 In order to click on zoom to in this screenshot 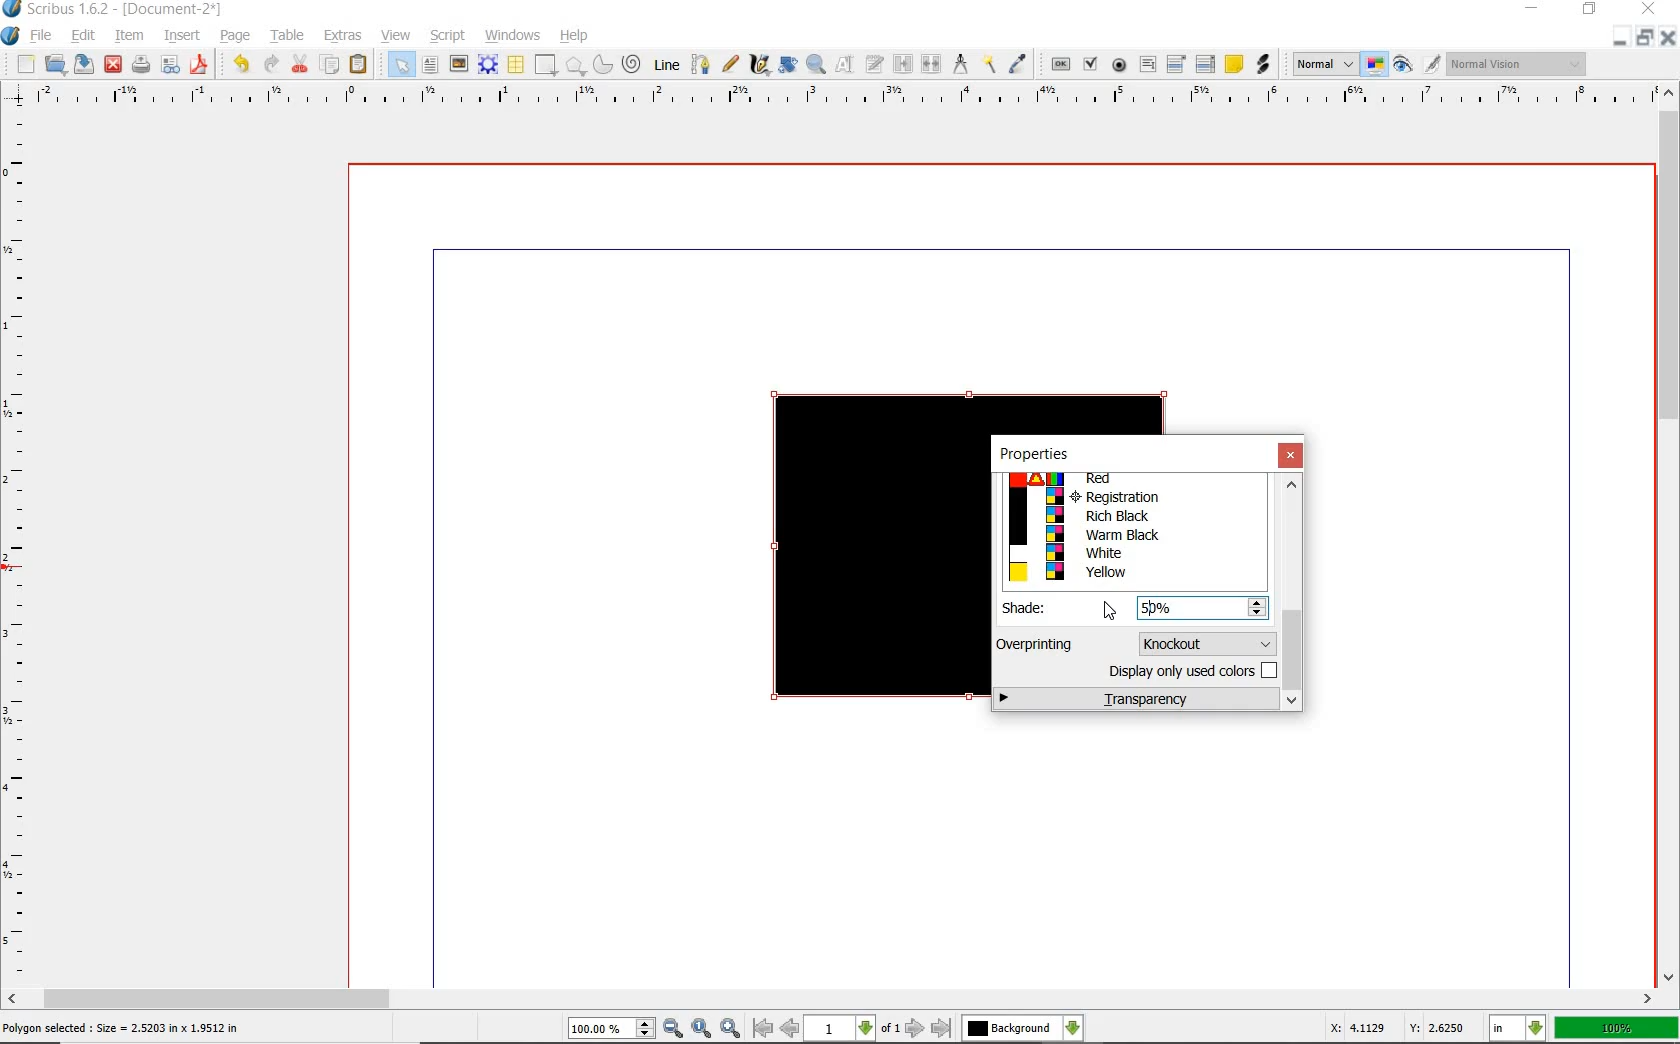, I will do `click(701, 1028)`.